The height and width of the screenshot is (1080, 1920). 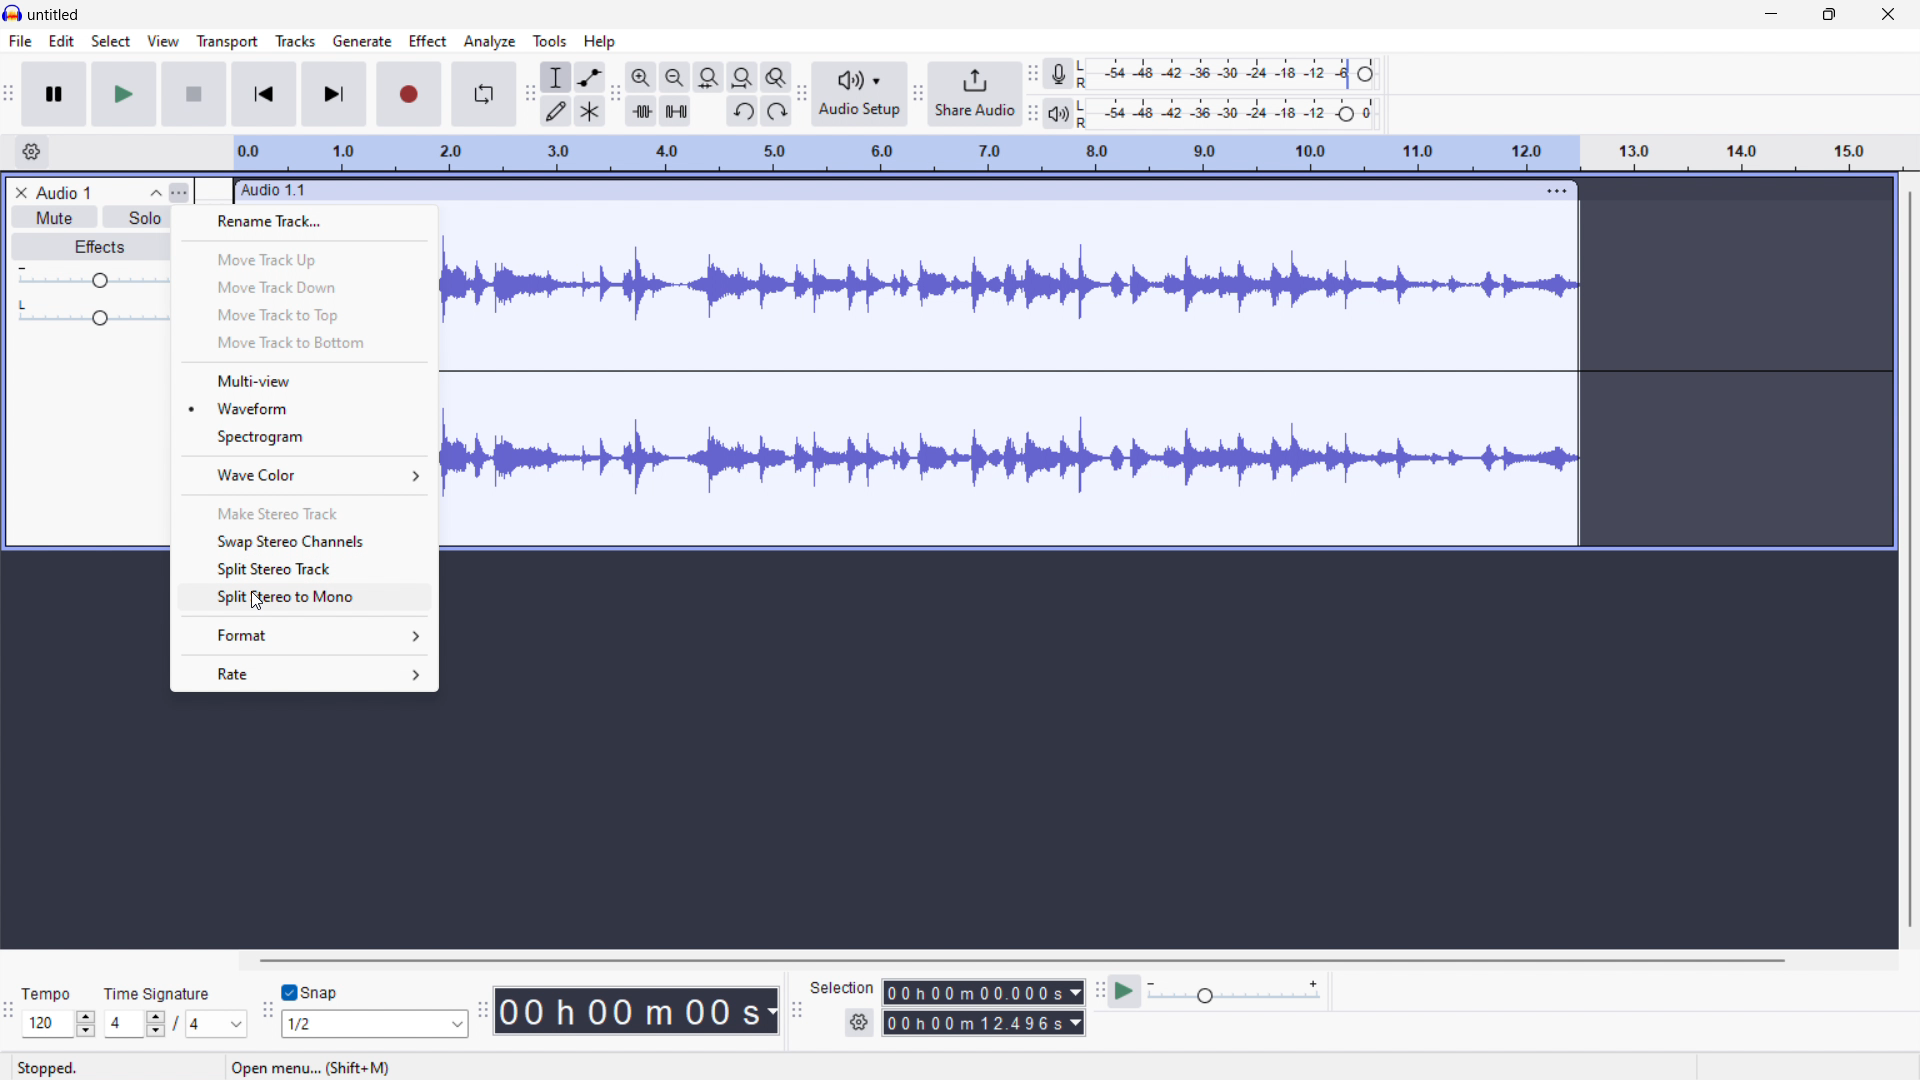 What do you see at coordinates (1547, 191) in the screenshot?
I see `track options` at bounding box center [1547, 191].